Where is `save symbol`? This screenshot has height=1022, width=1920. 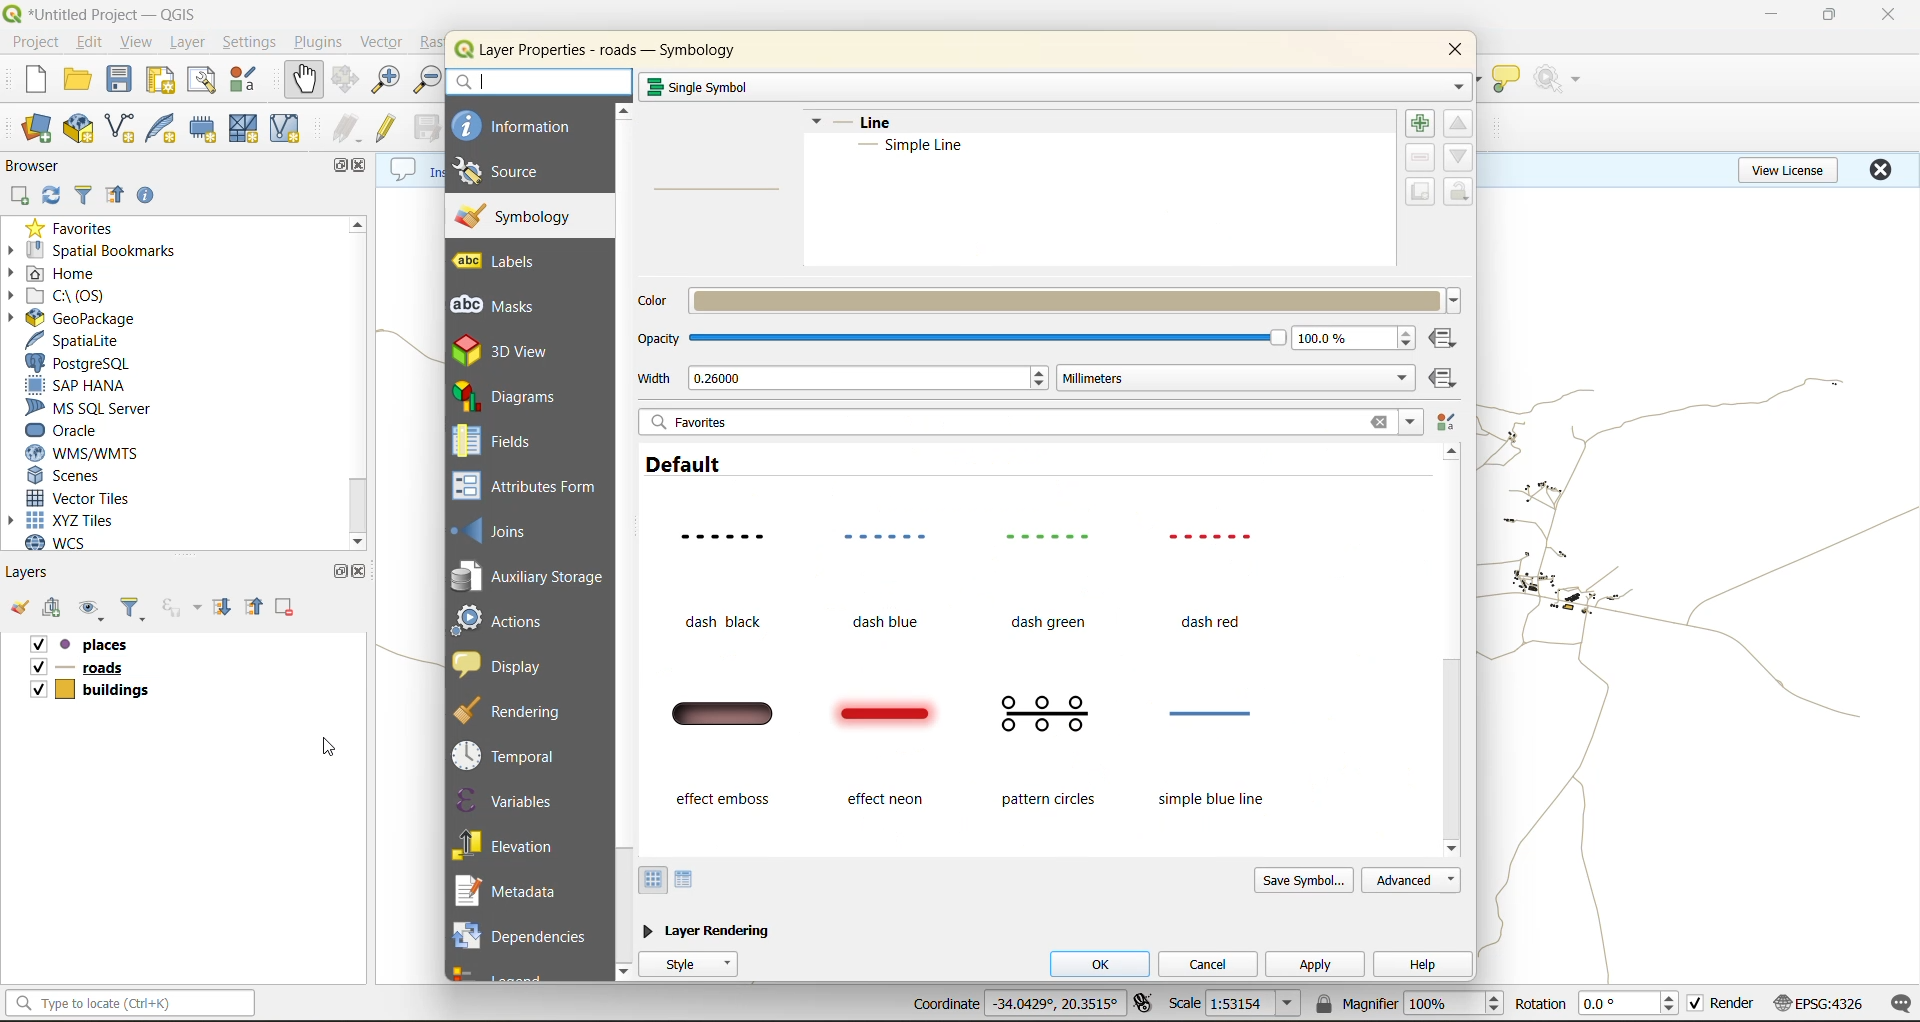 save symbol is located at coordinates (1305, 880).